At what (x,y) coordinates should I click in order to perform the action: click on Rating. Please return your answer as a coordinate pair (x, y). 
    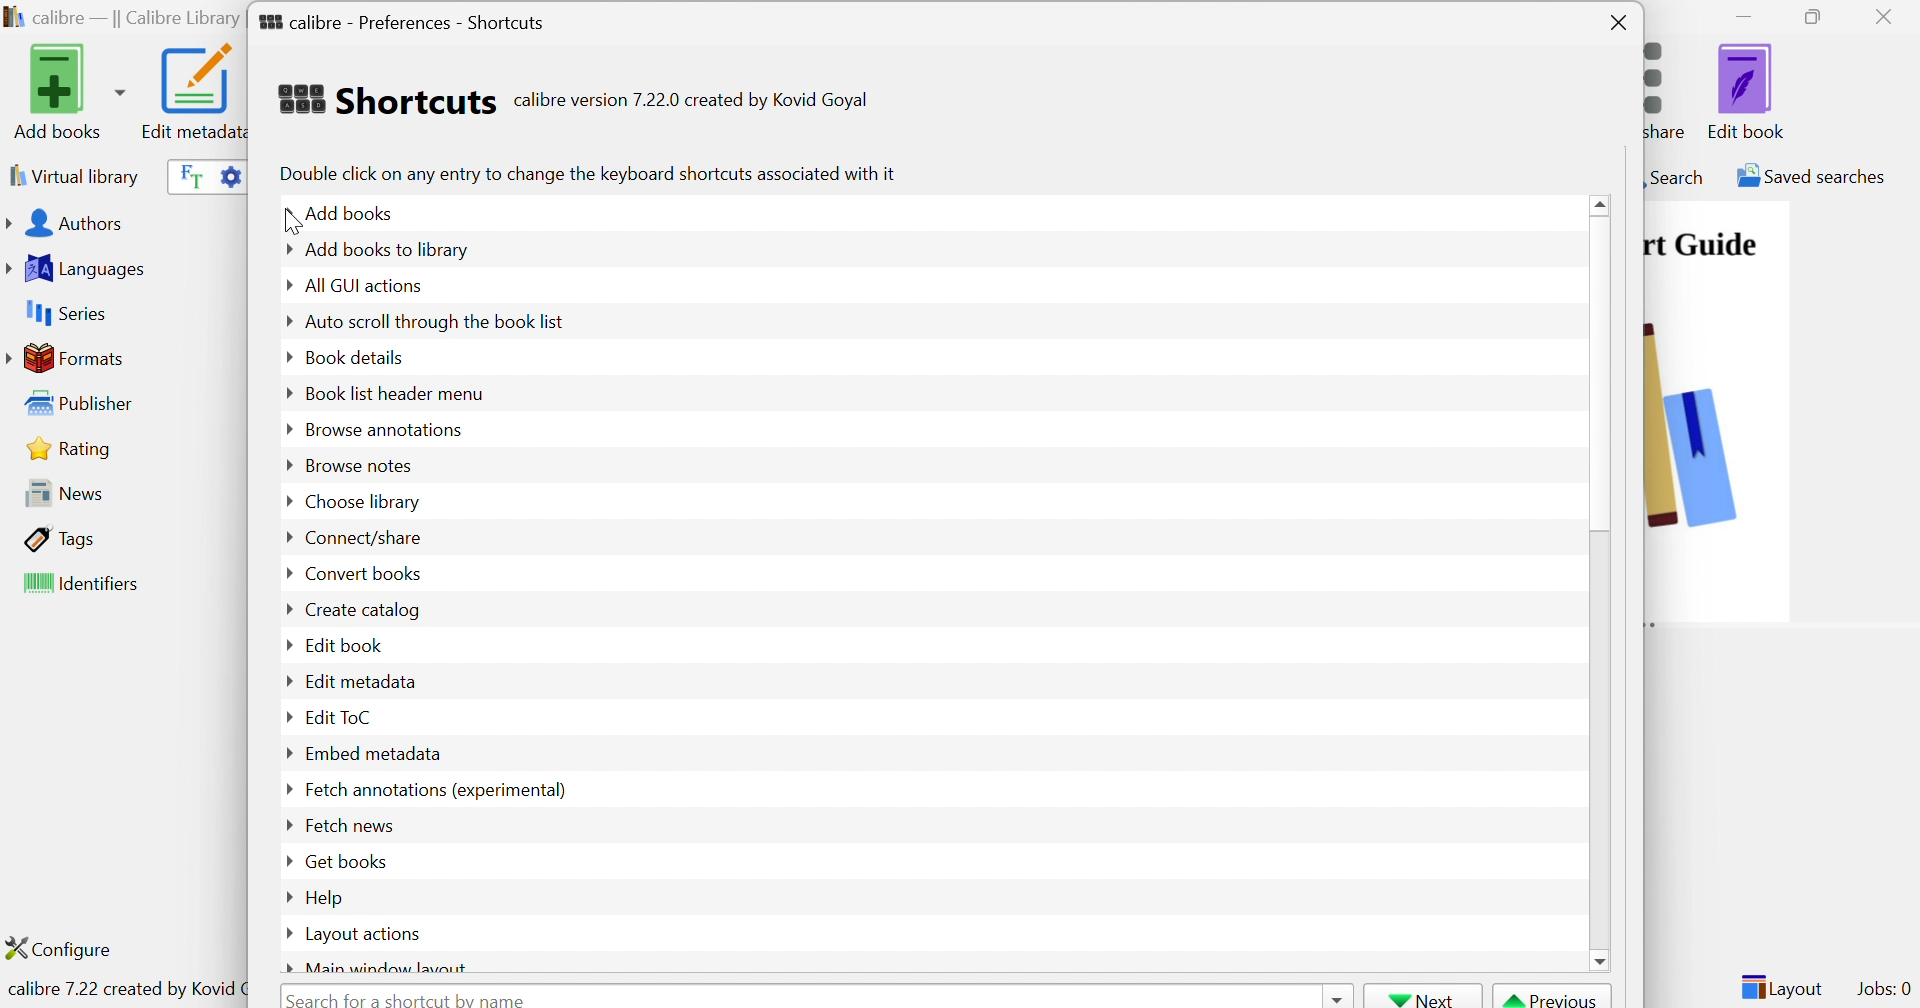
    Looking at the image, I should click on (72, 448).